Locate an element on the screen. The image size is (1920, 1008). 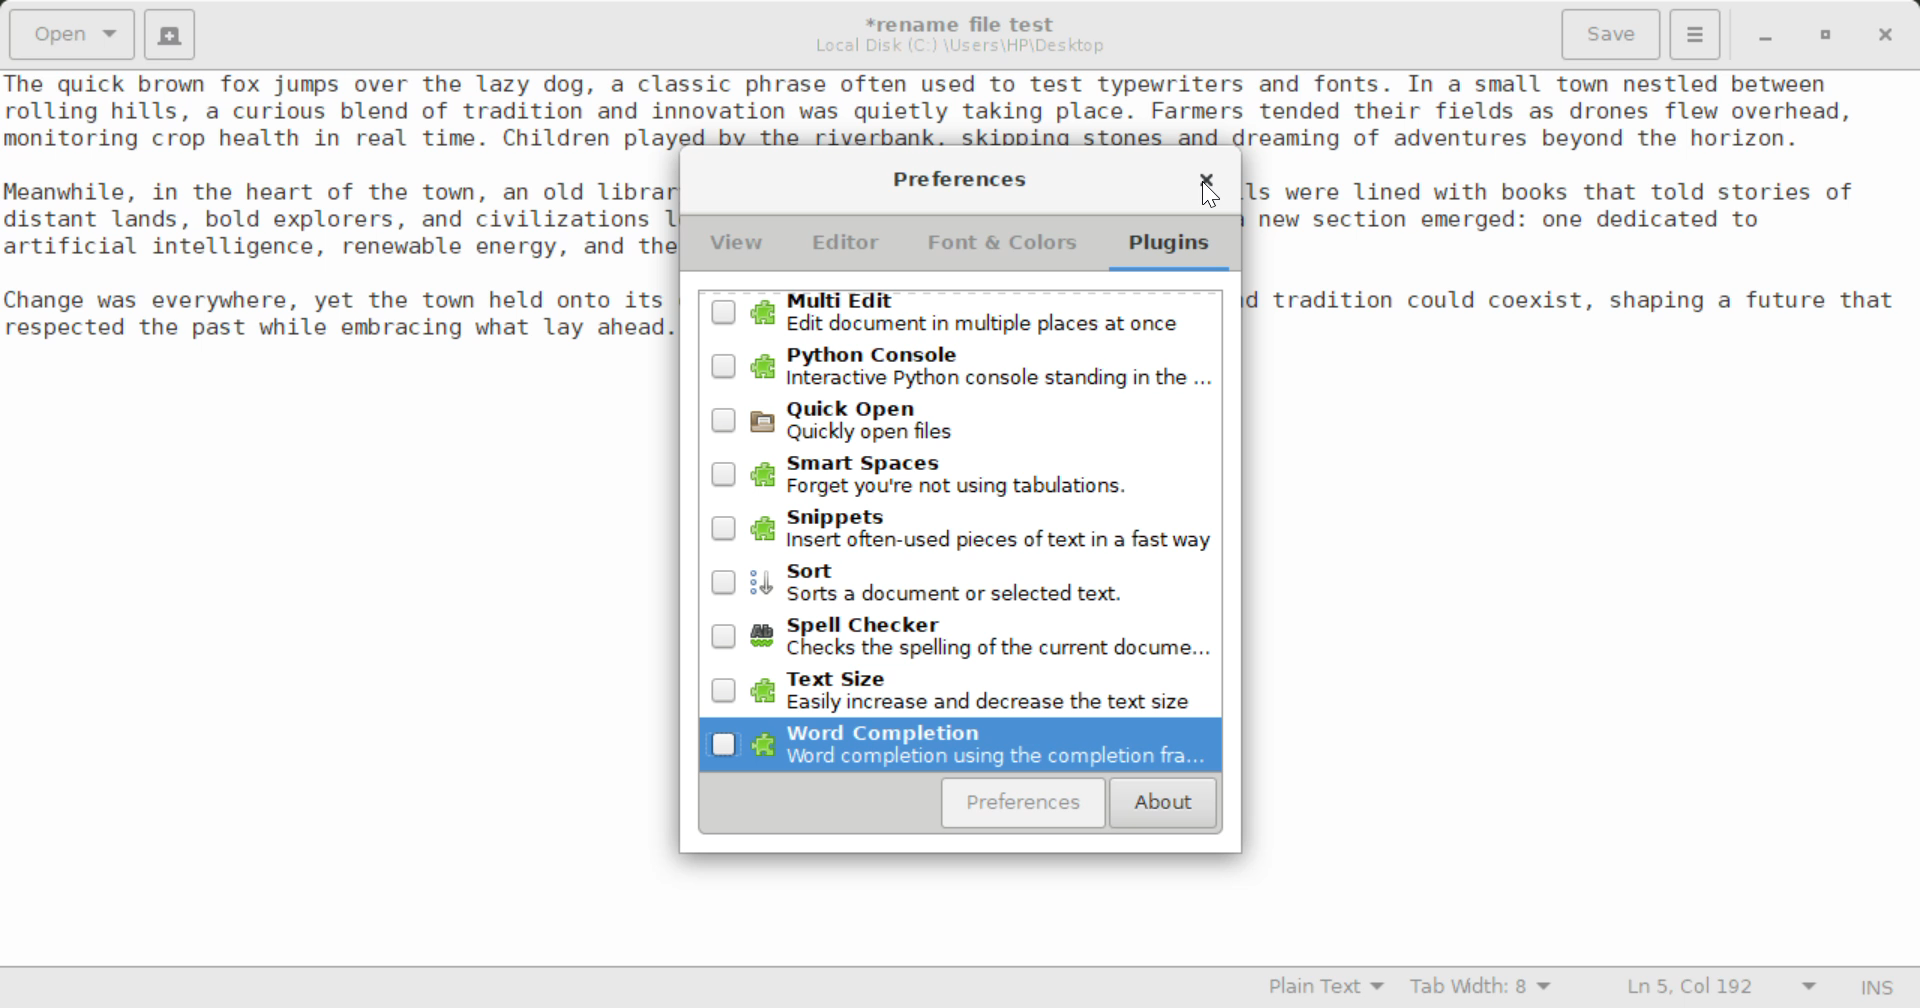
Unselected Smart Spaces is located at coordinates (960, 472).